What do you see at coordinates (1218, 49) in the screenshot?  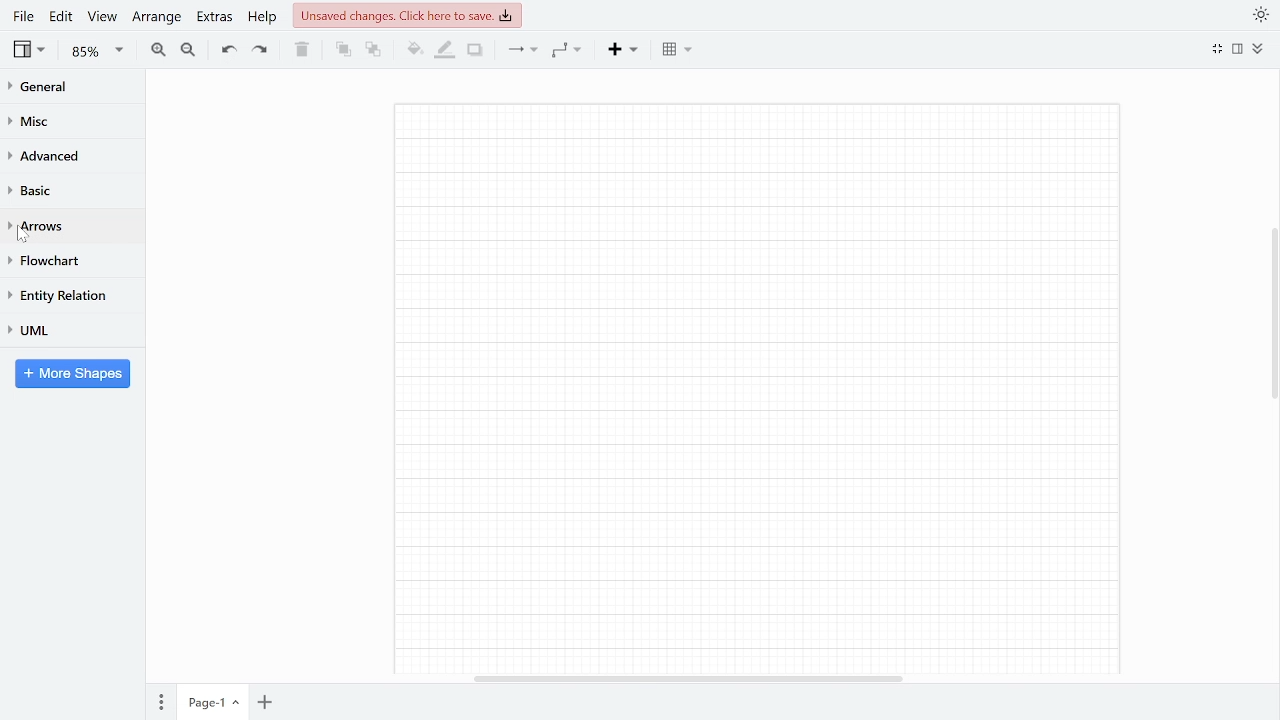 I see `Minimize` at bounding box center [1218, 49].